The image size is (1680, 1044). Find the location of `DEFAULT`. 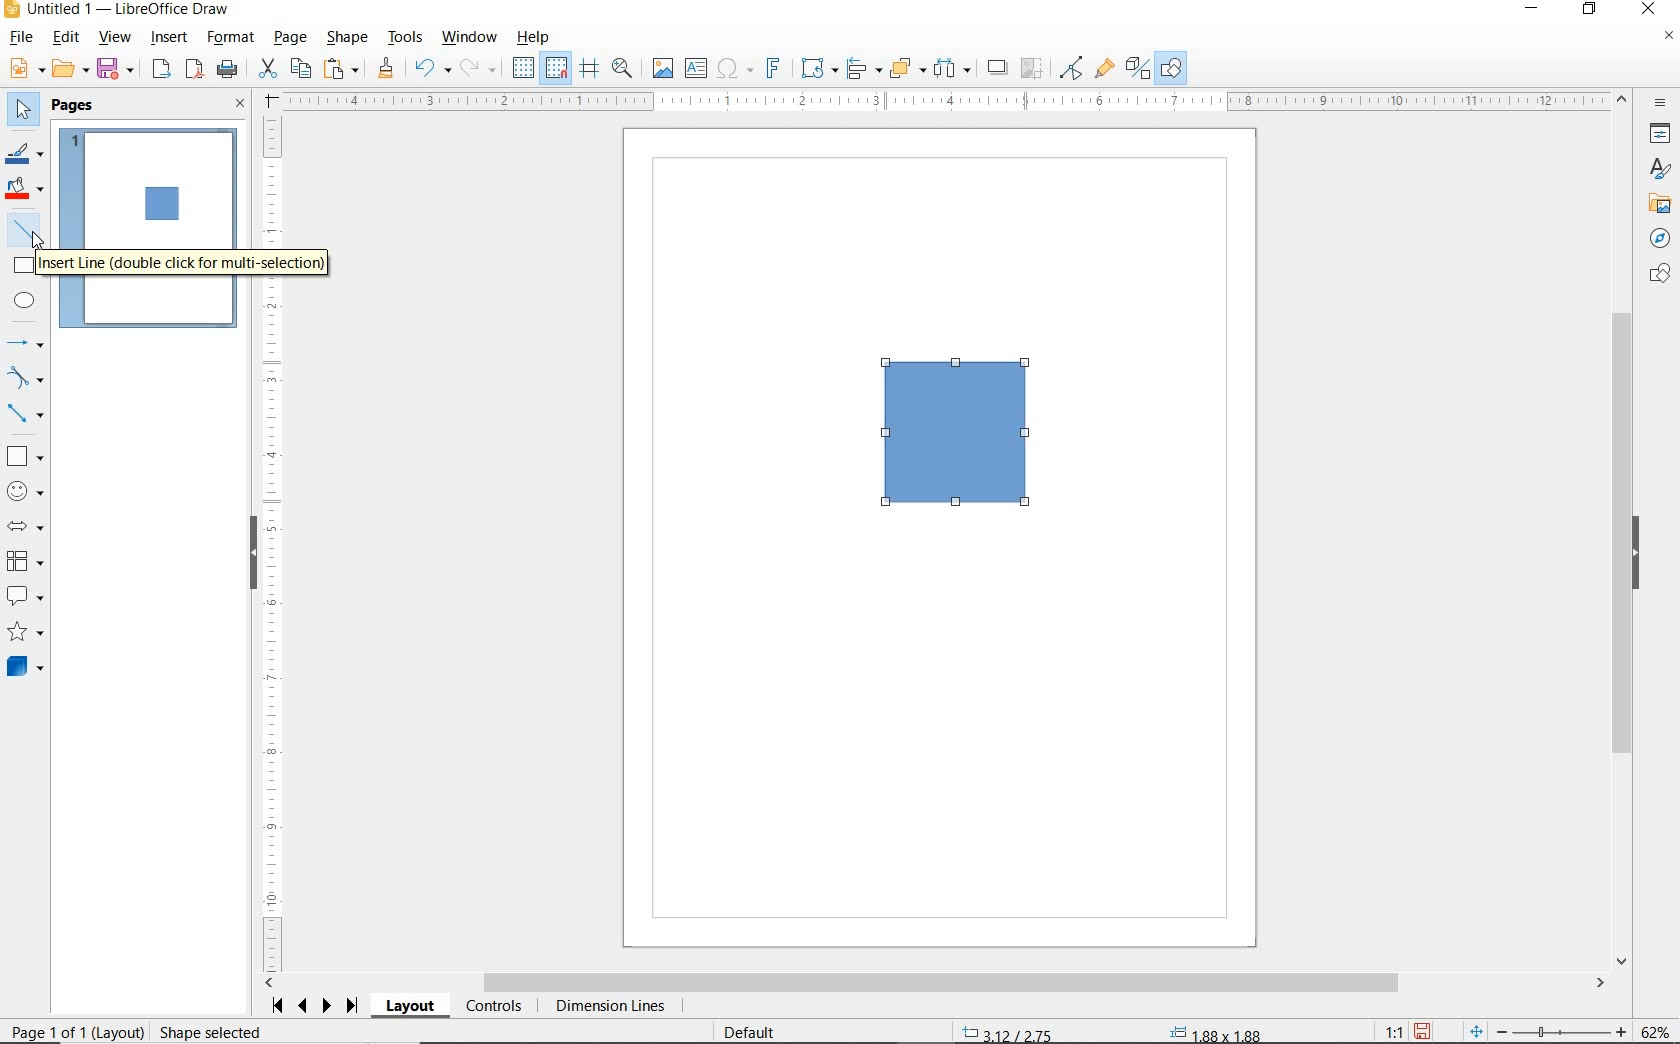

DEFAULT is located at coordinates (756, 1033).